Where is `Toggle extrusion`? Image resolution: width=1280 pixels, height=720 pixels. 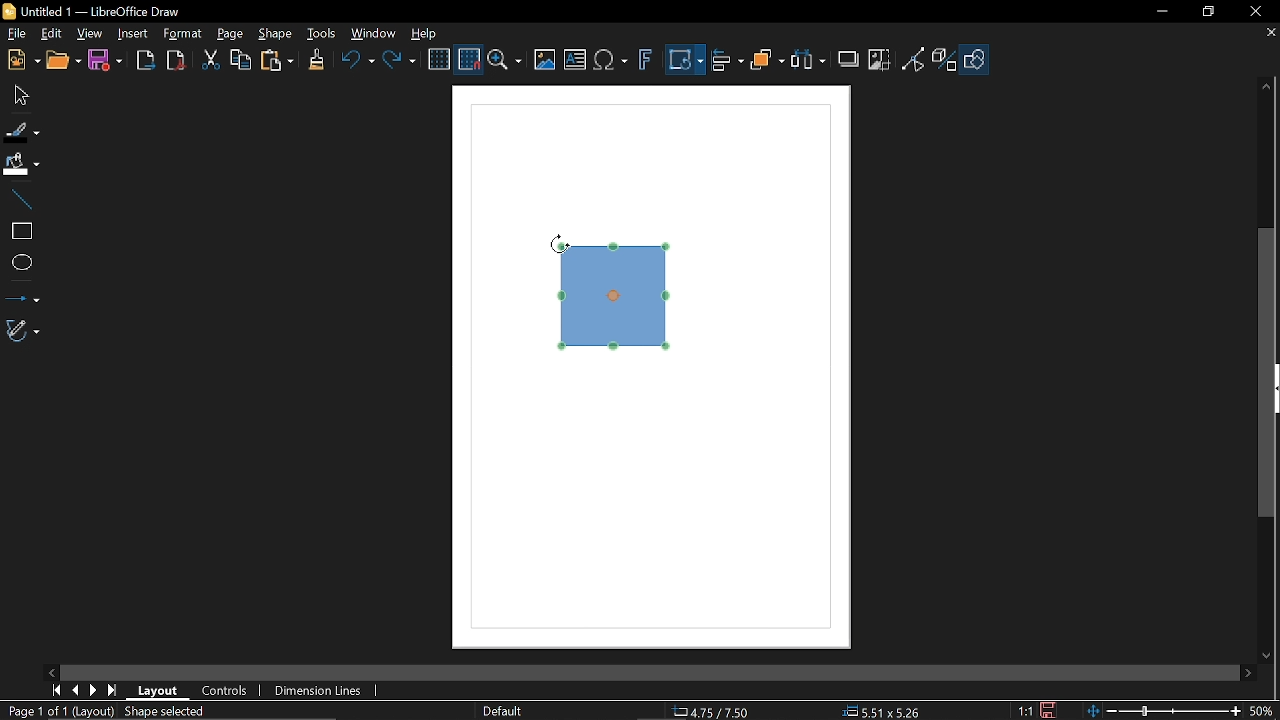
Toggle extrusion is located at coordinates (945, 59).